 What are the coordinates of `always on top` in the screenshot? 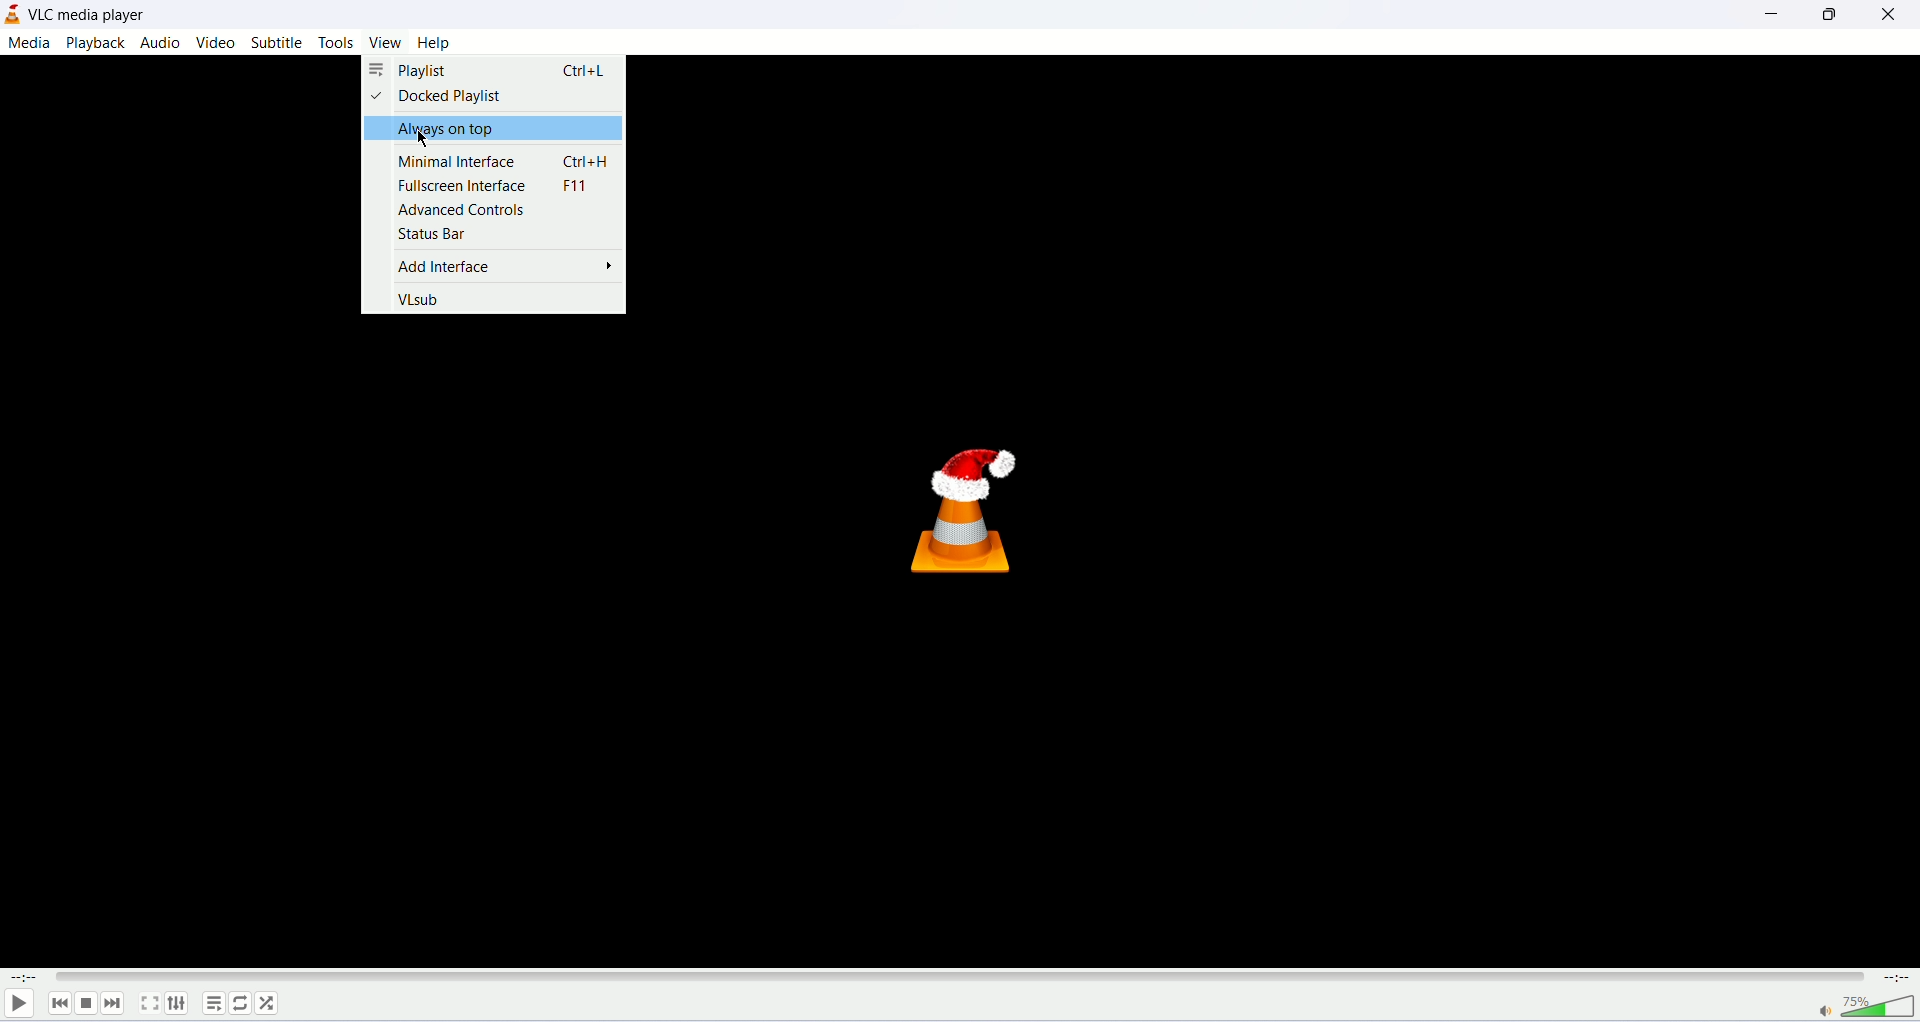 It's located at (495, 128).